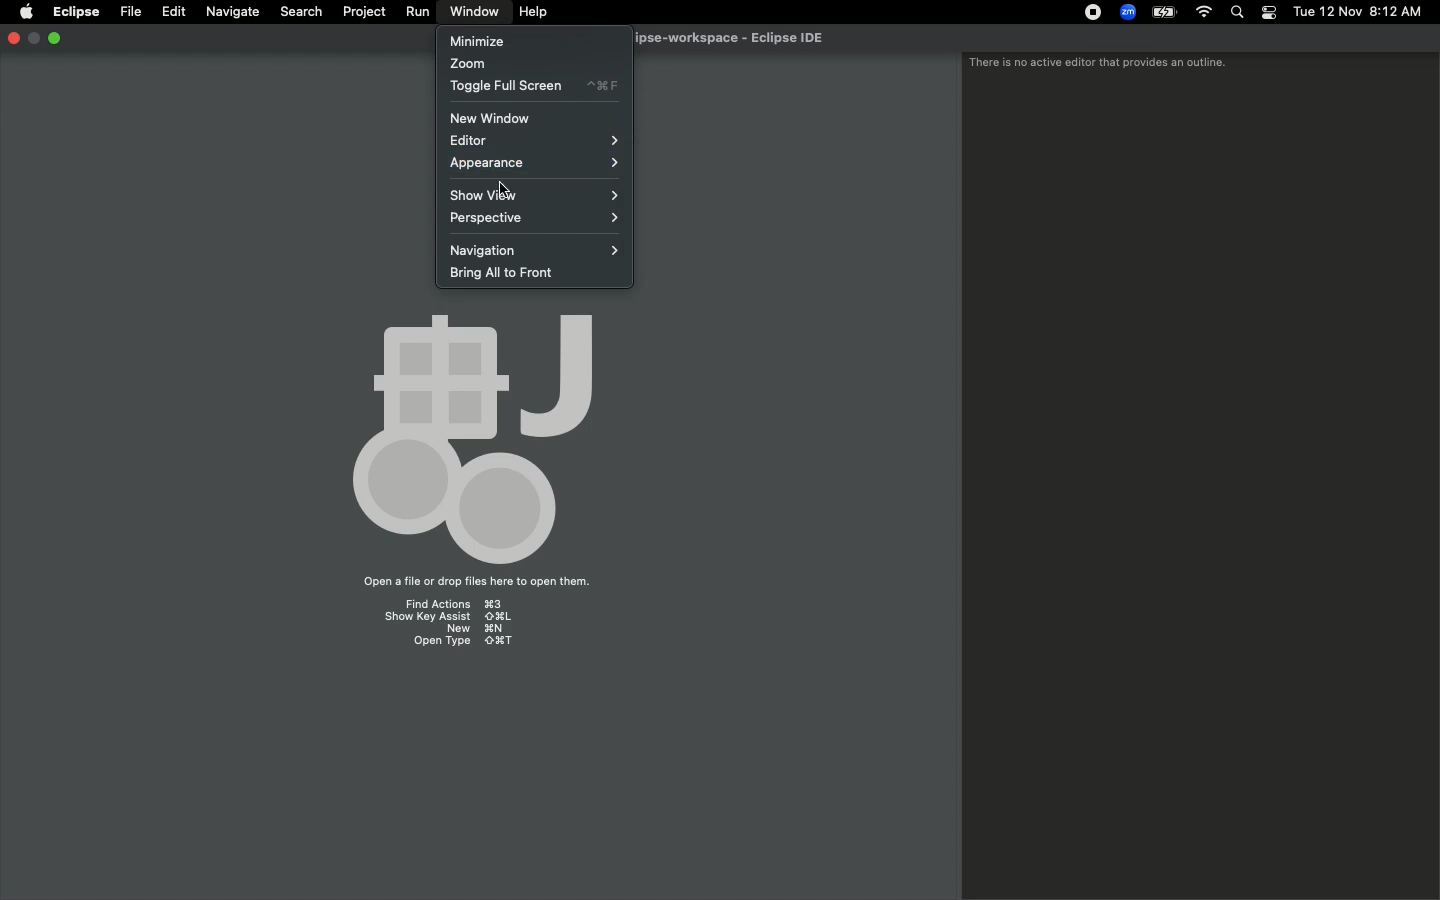 The image size is (1440, 900). Describe the element at coordinates (476, 40) in the screenshot. I see `Minimize` at that location.